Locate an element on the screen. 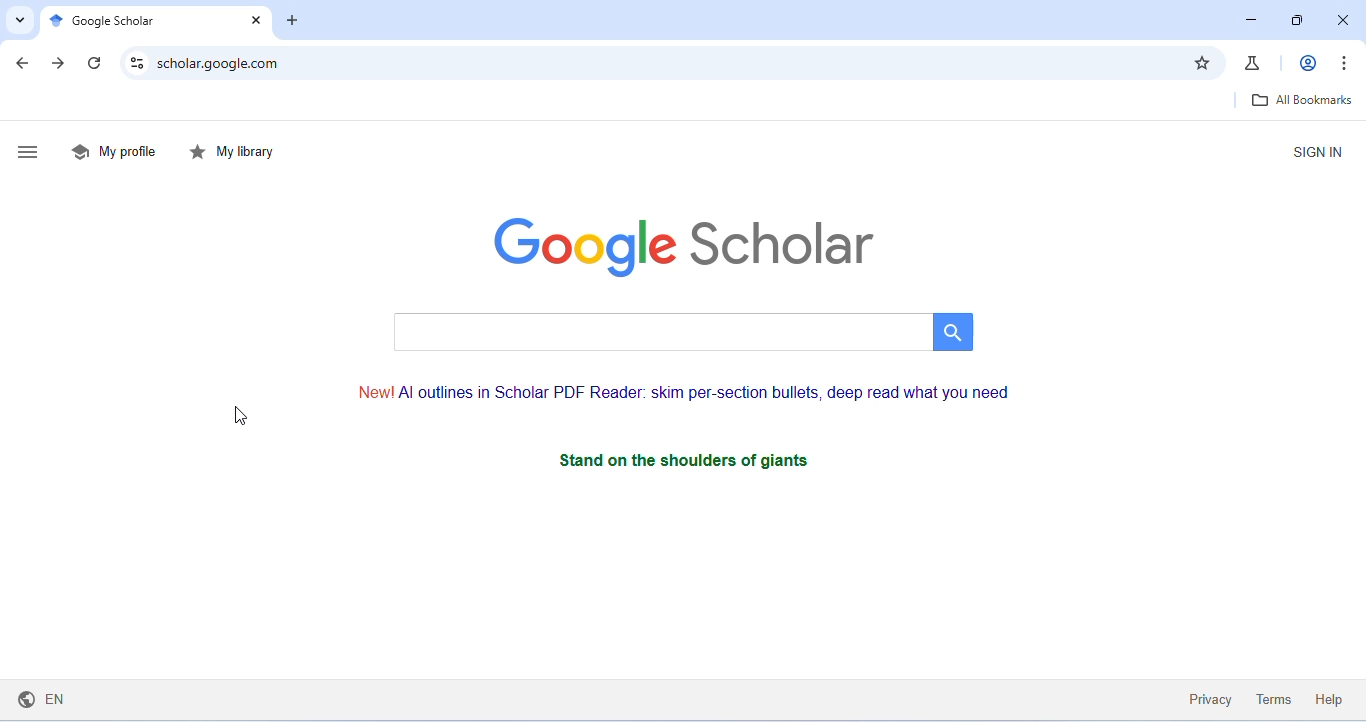 The image size is (1366, 722). all bookmarks is located at coordinates (1300, 100).